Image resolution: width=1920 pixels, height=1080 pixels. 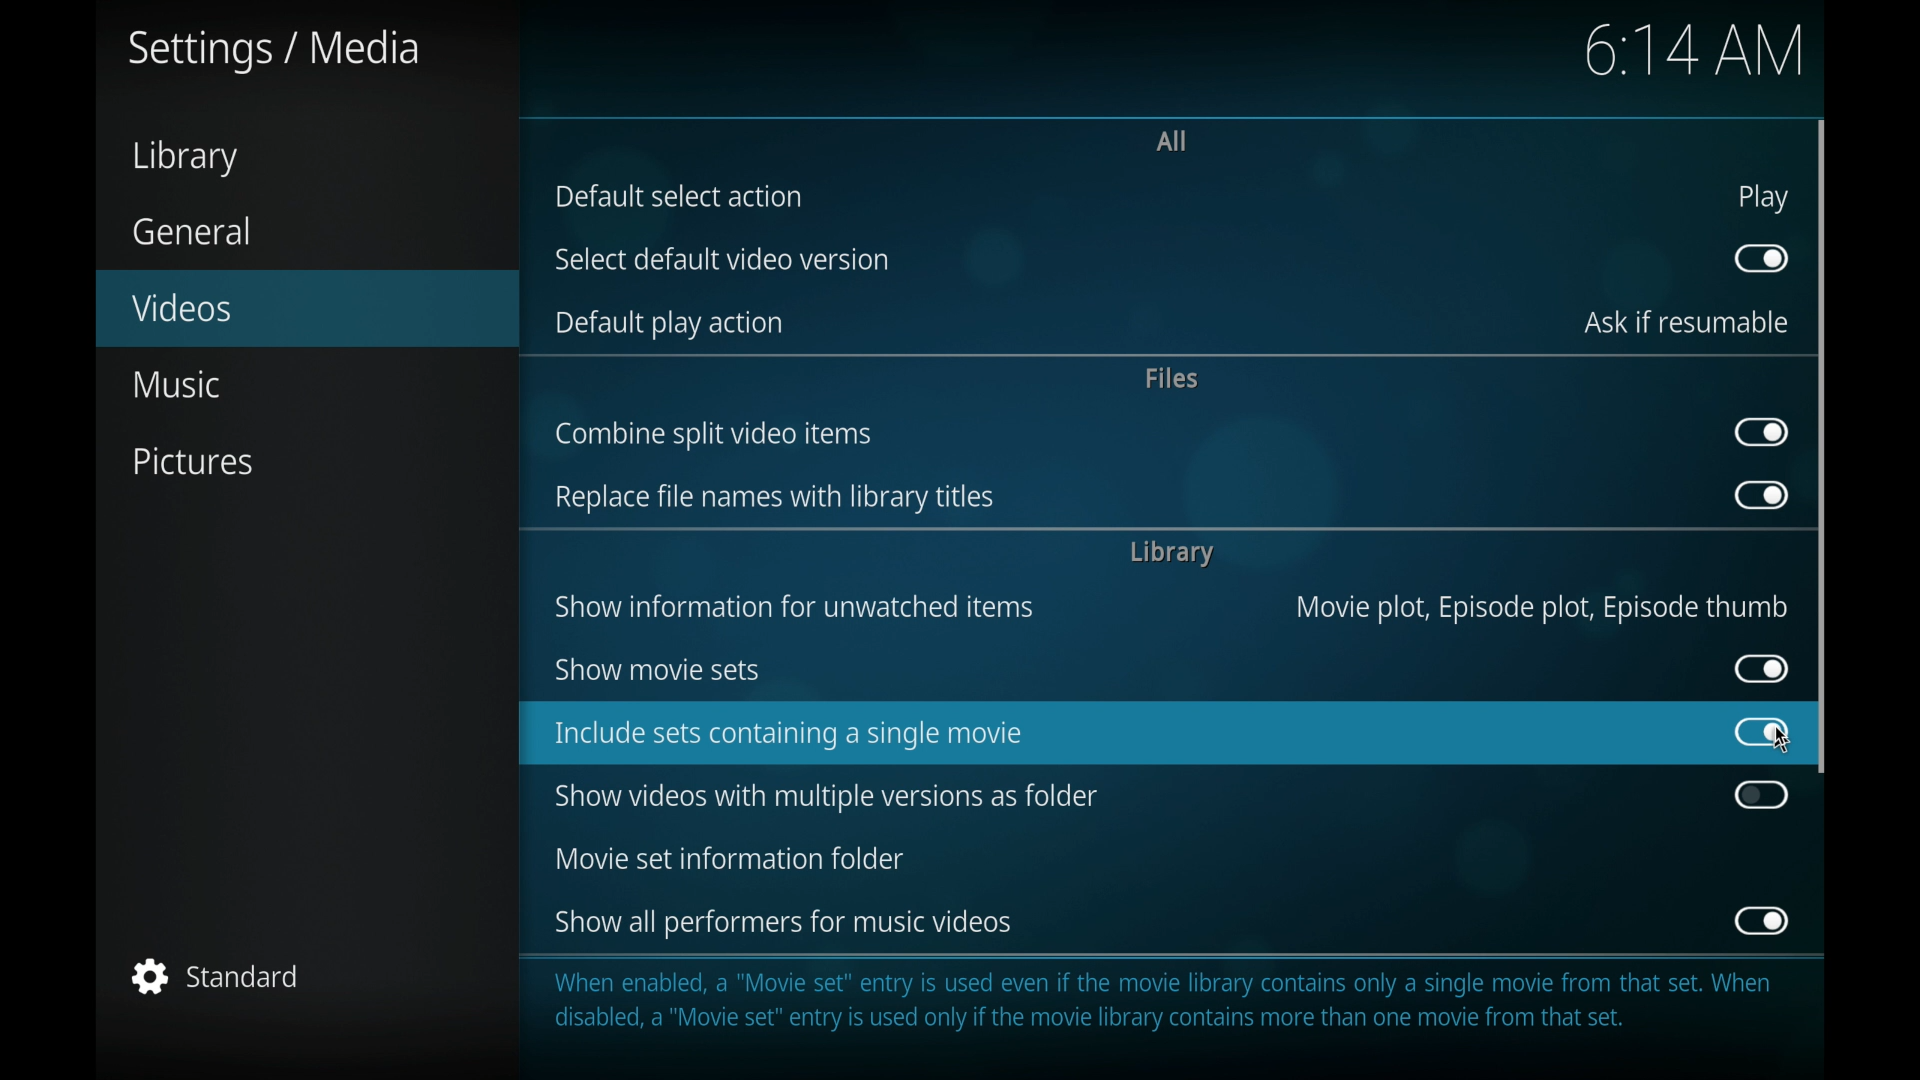 What do you see at coordinates (1760, 496) in the screenshot?
I see `toggle button` at bounding box center [1760, 496].